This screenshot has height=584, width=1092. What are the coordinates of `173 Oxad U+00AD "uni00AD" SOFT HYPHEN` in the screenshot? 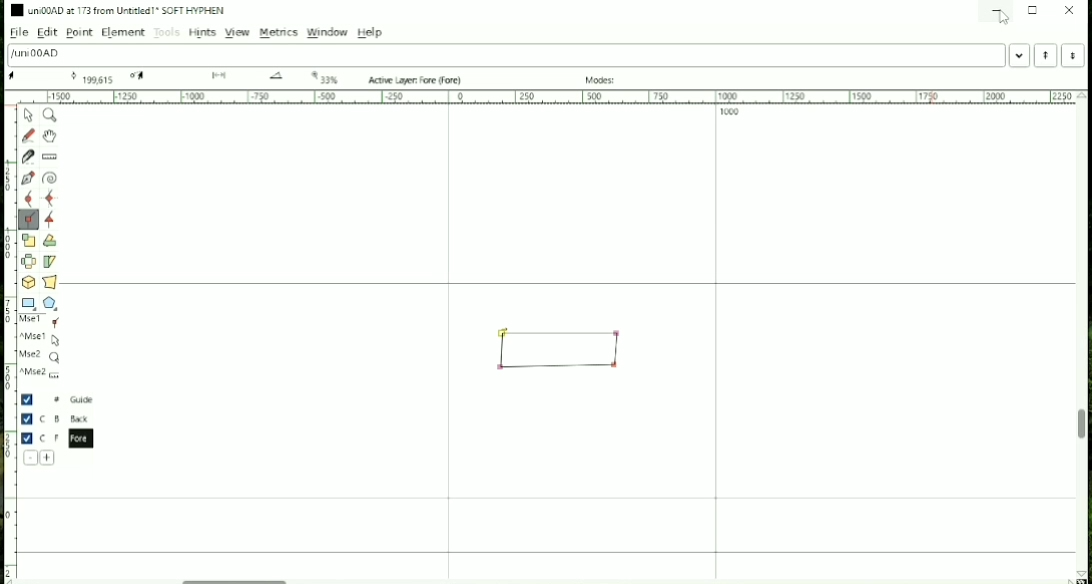 It's located at (224, 76).